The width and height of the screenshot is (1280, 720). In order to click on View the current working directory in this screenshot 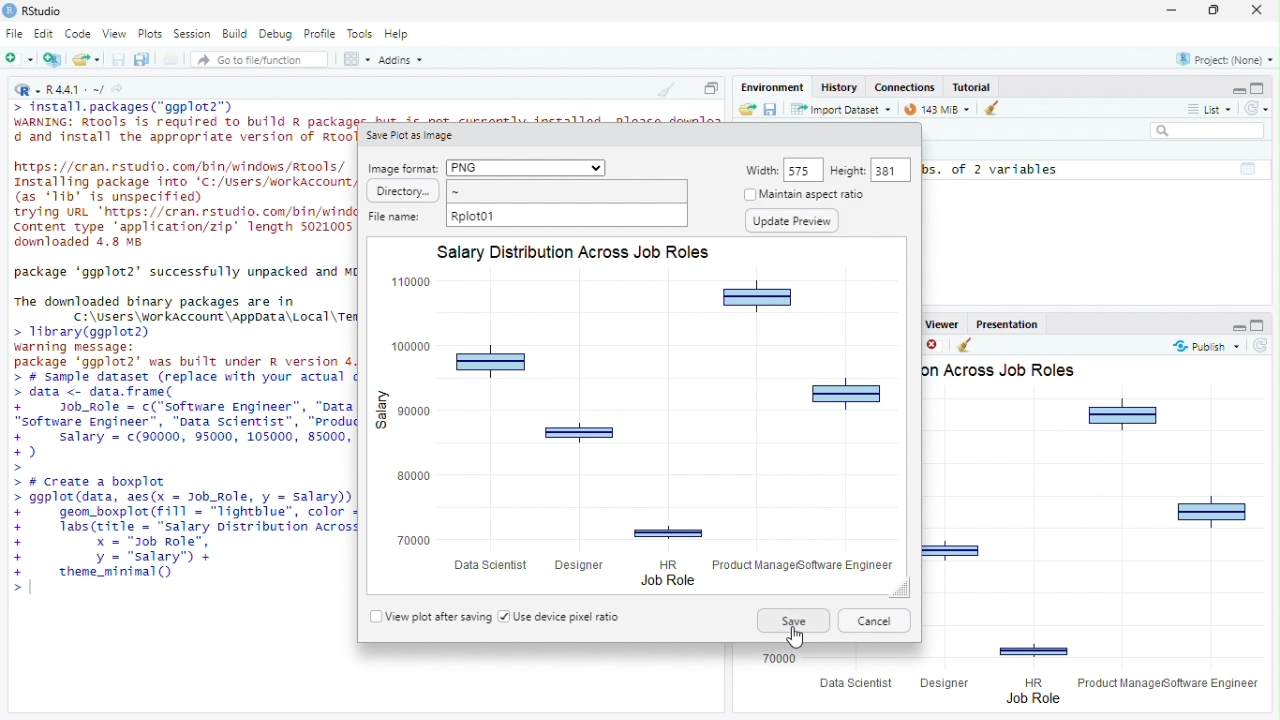, I will do `click(117, 89)`.